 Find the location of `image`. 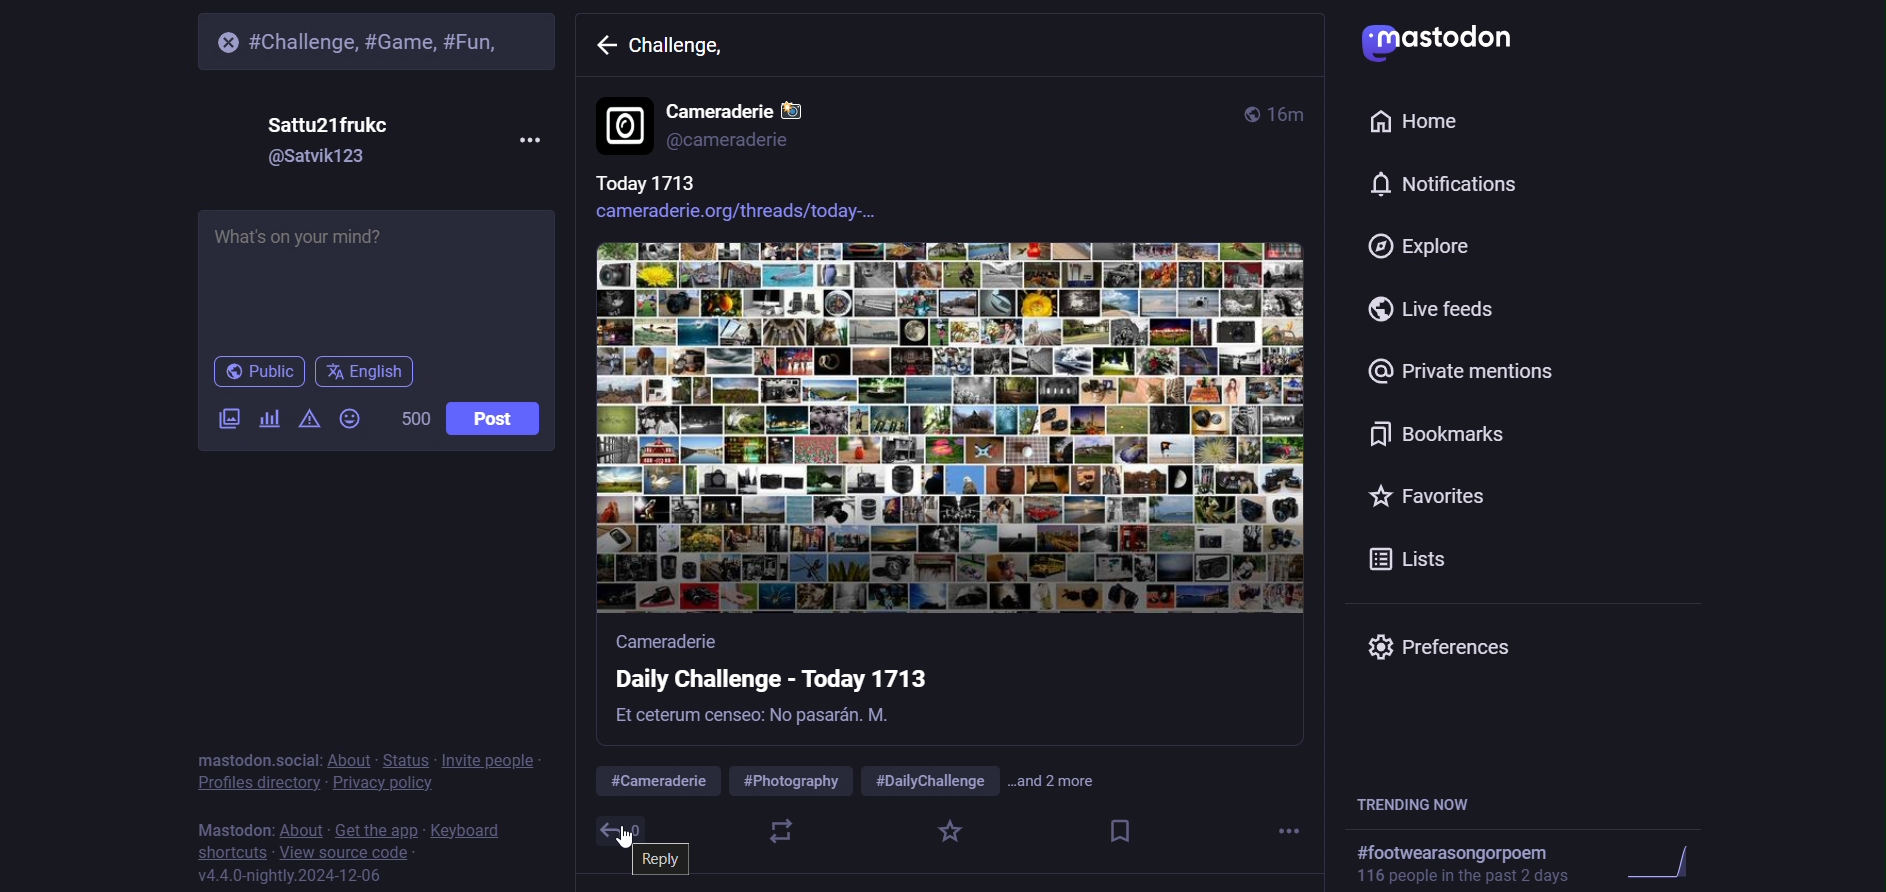

image is located at coordinates (951, 431).